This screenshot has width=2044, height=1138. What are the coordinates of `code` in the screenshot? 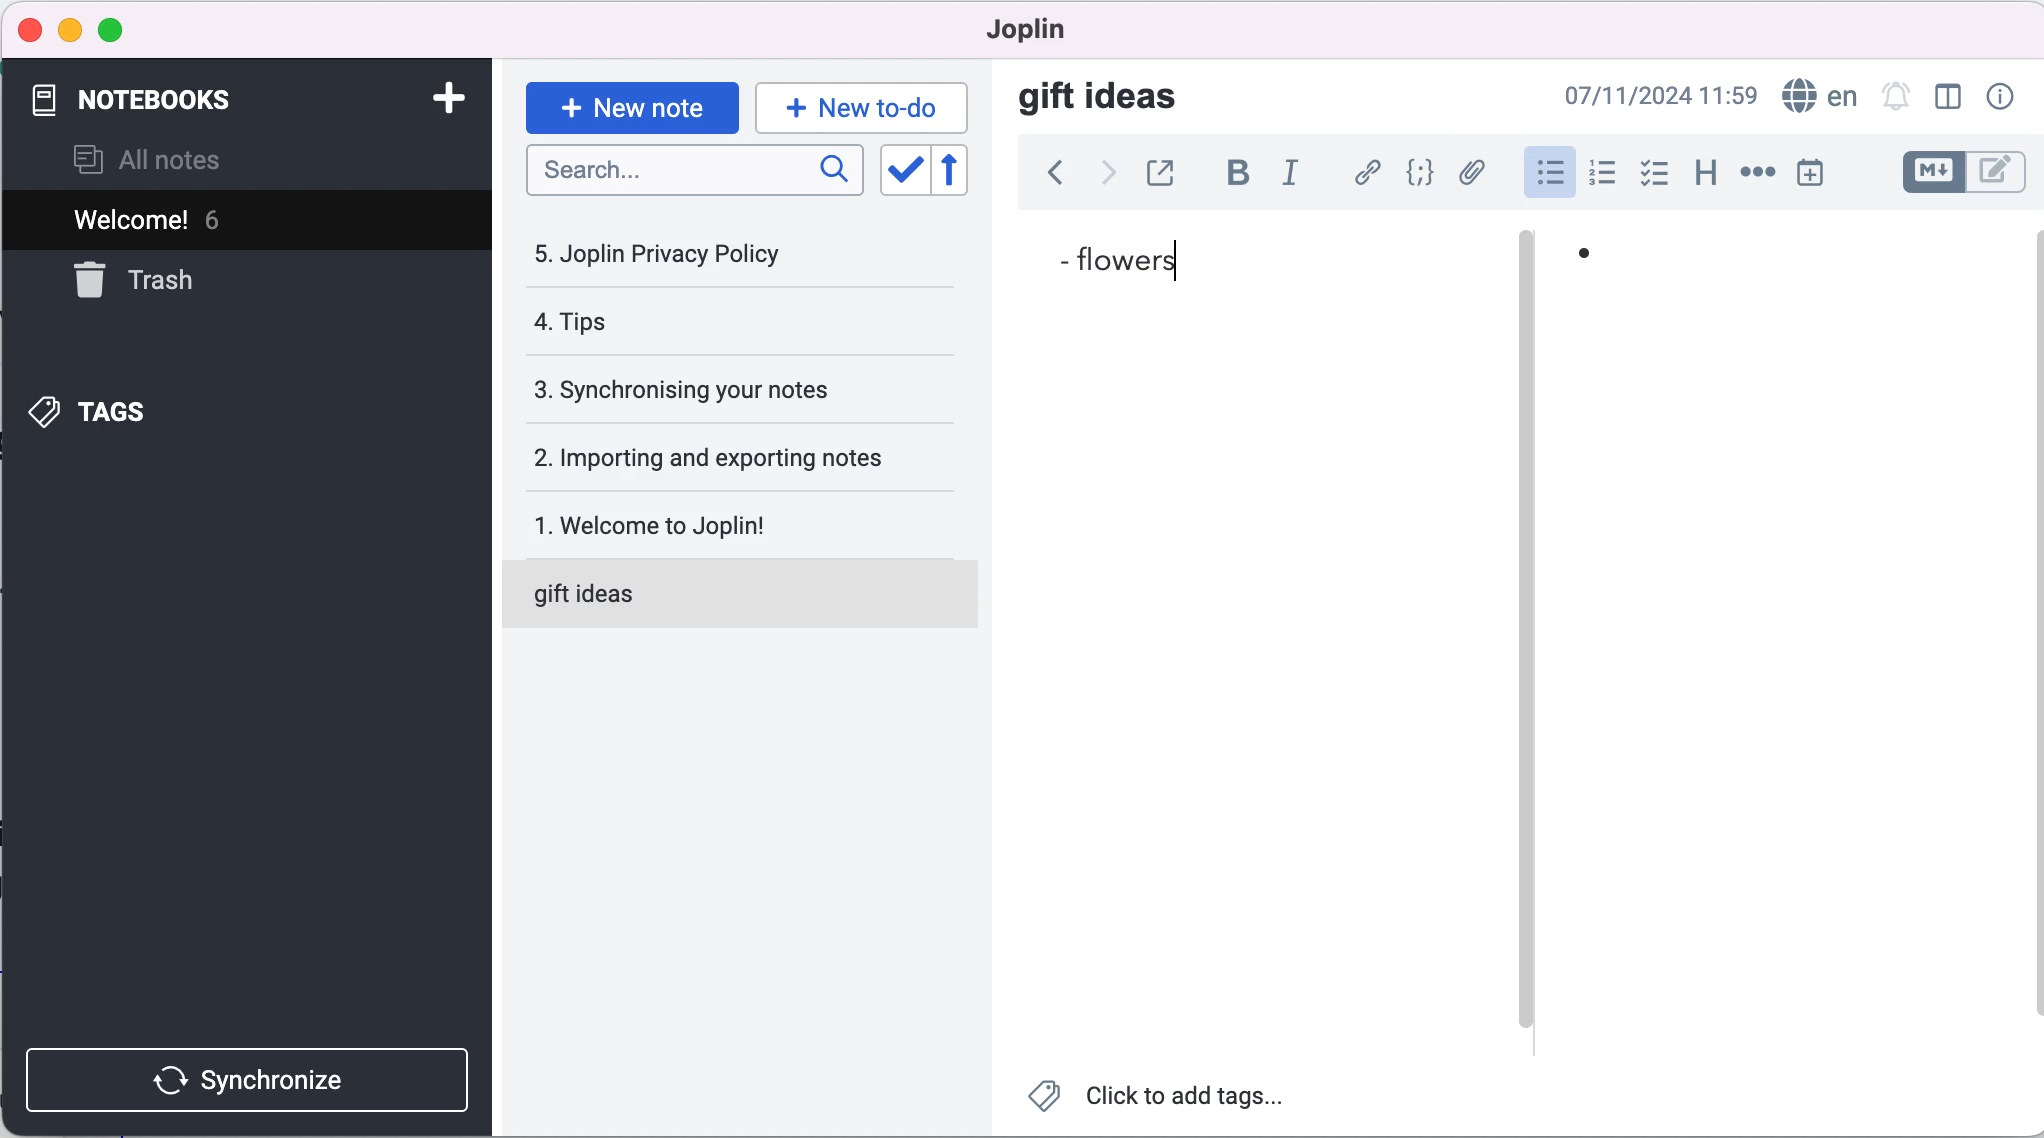 It's located at (1421, 173).